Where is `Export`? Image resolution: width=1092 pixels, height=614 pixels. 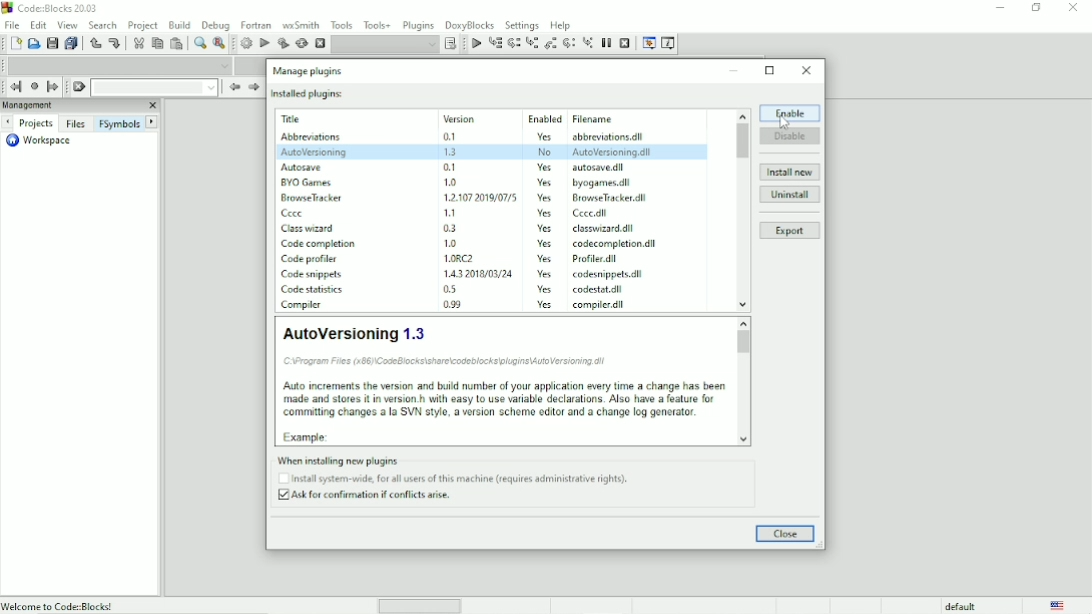 Export is located at coordinates (790, 231).